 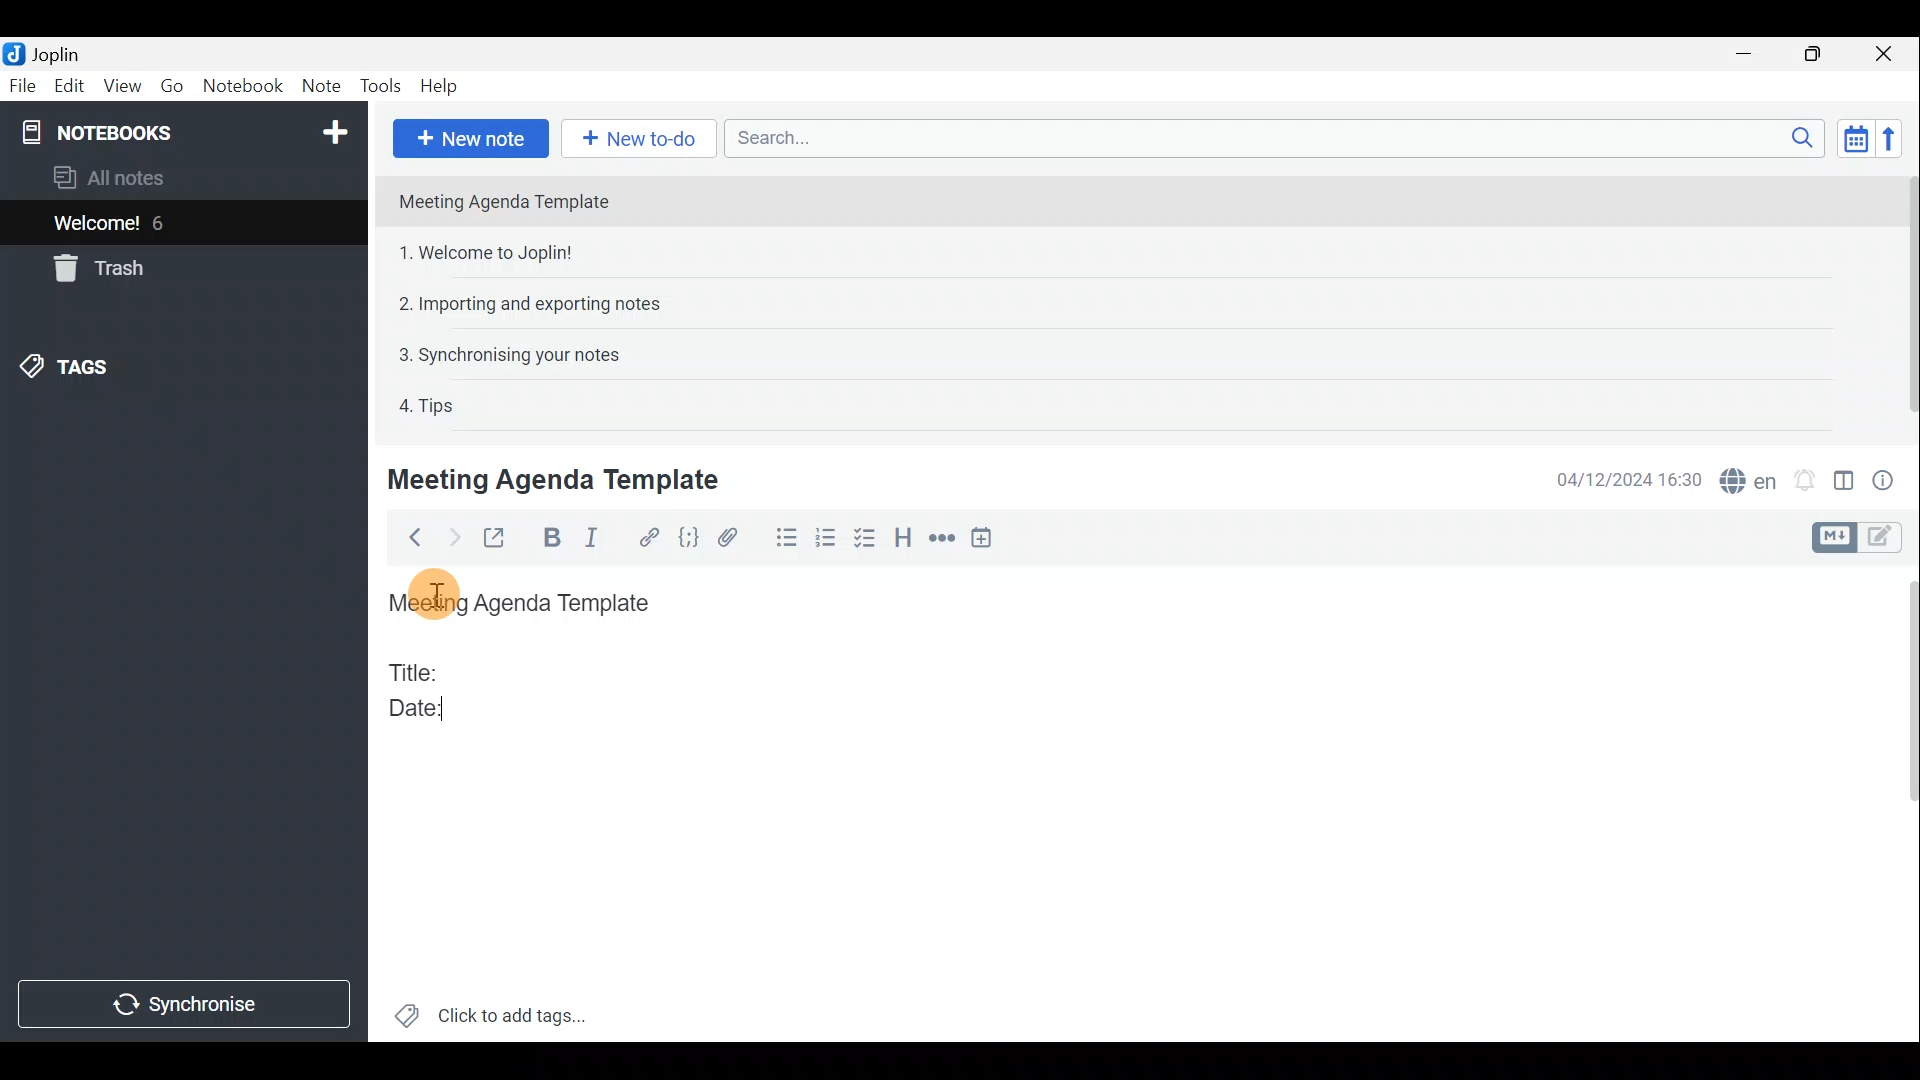 What do you see at coordinates (986, 541) in the screenshot?
I see `Insert time` at bounding box center [986, 541].